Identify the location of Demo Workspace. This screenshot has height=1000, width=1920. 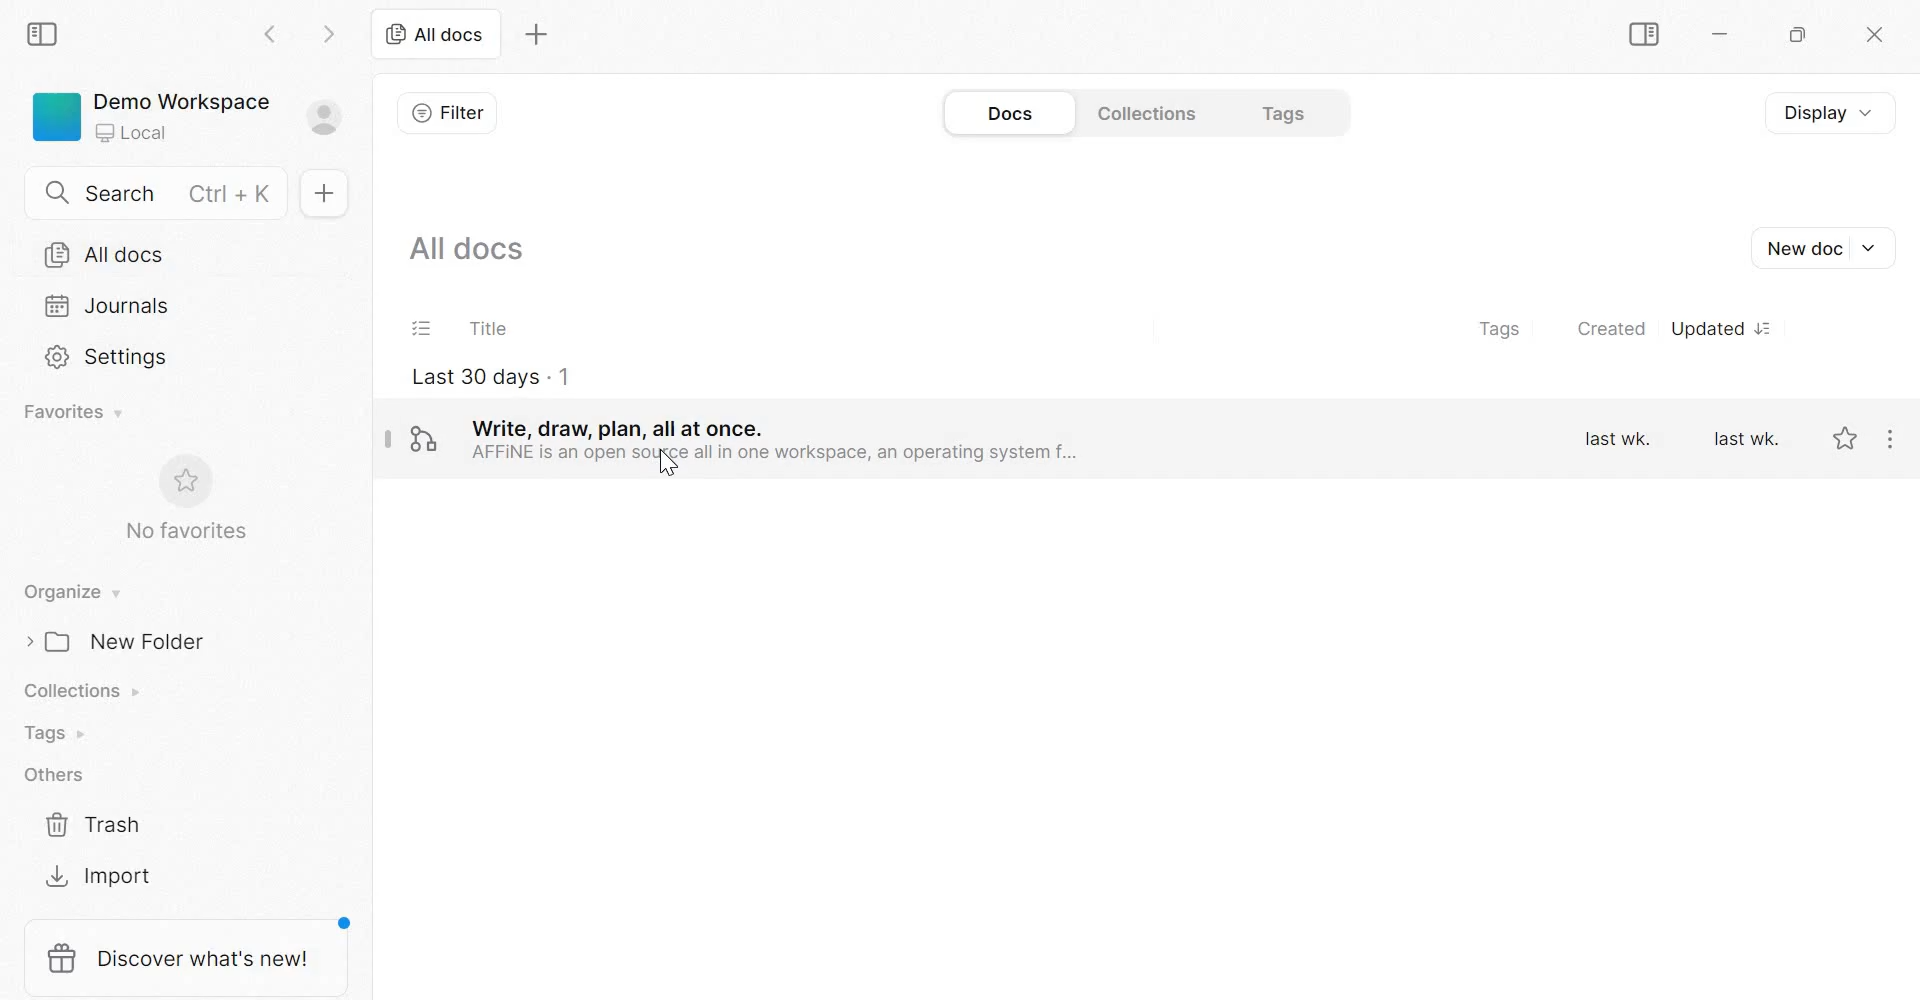
(196, 116).